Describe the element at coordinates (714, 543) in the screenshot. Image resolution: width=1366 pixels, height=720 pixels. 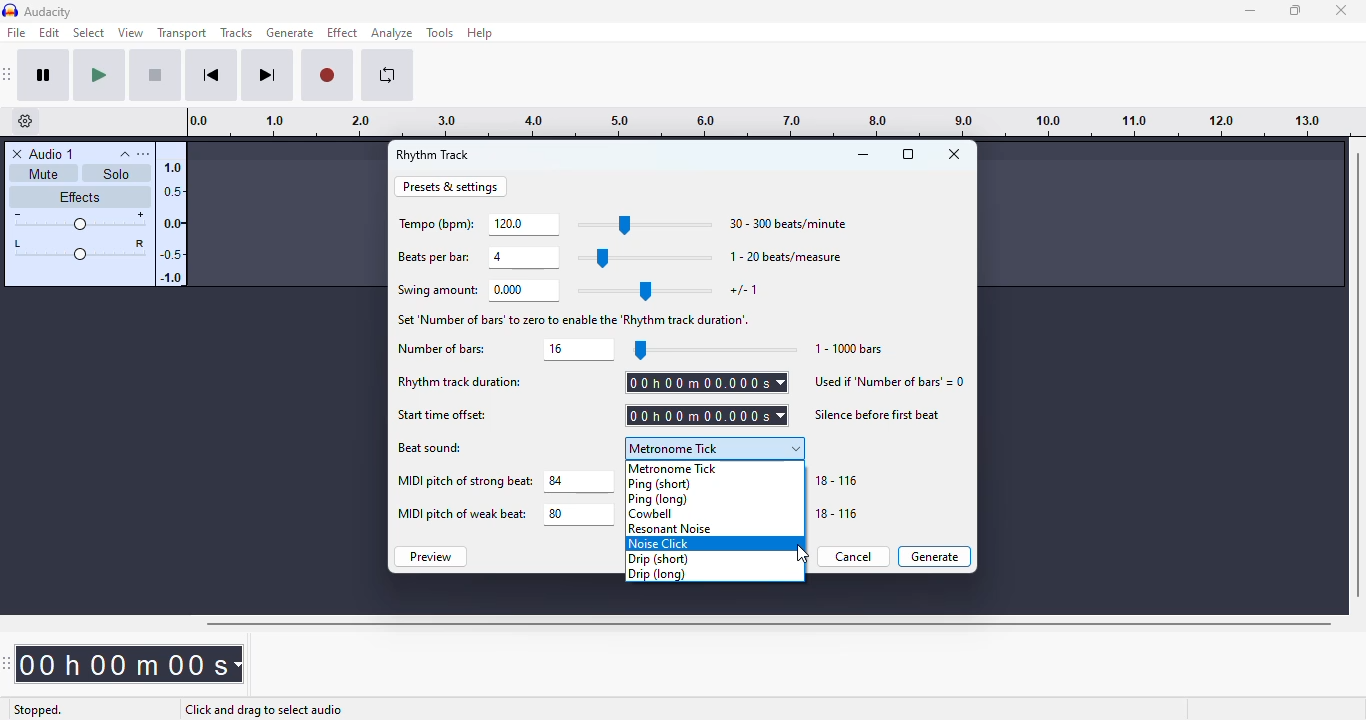
I see `noise click` at that location.